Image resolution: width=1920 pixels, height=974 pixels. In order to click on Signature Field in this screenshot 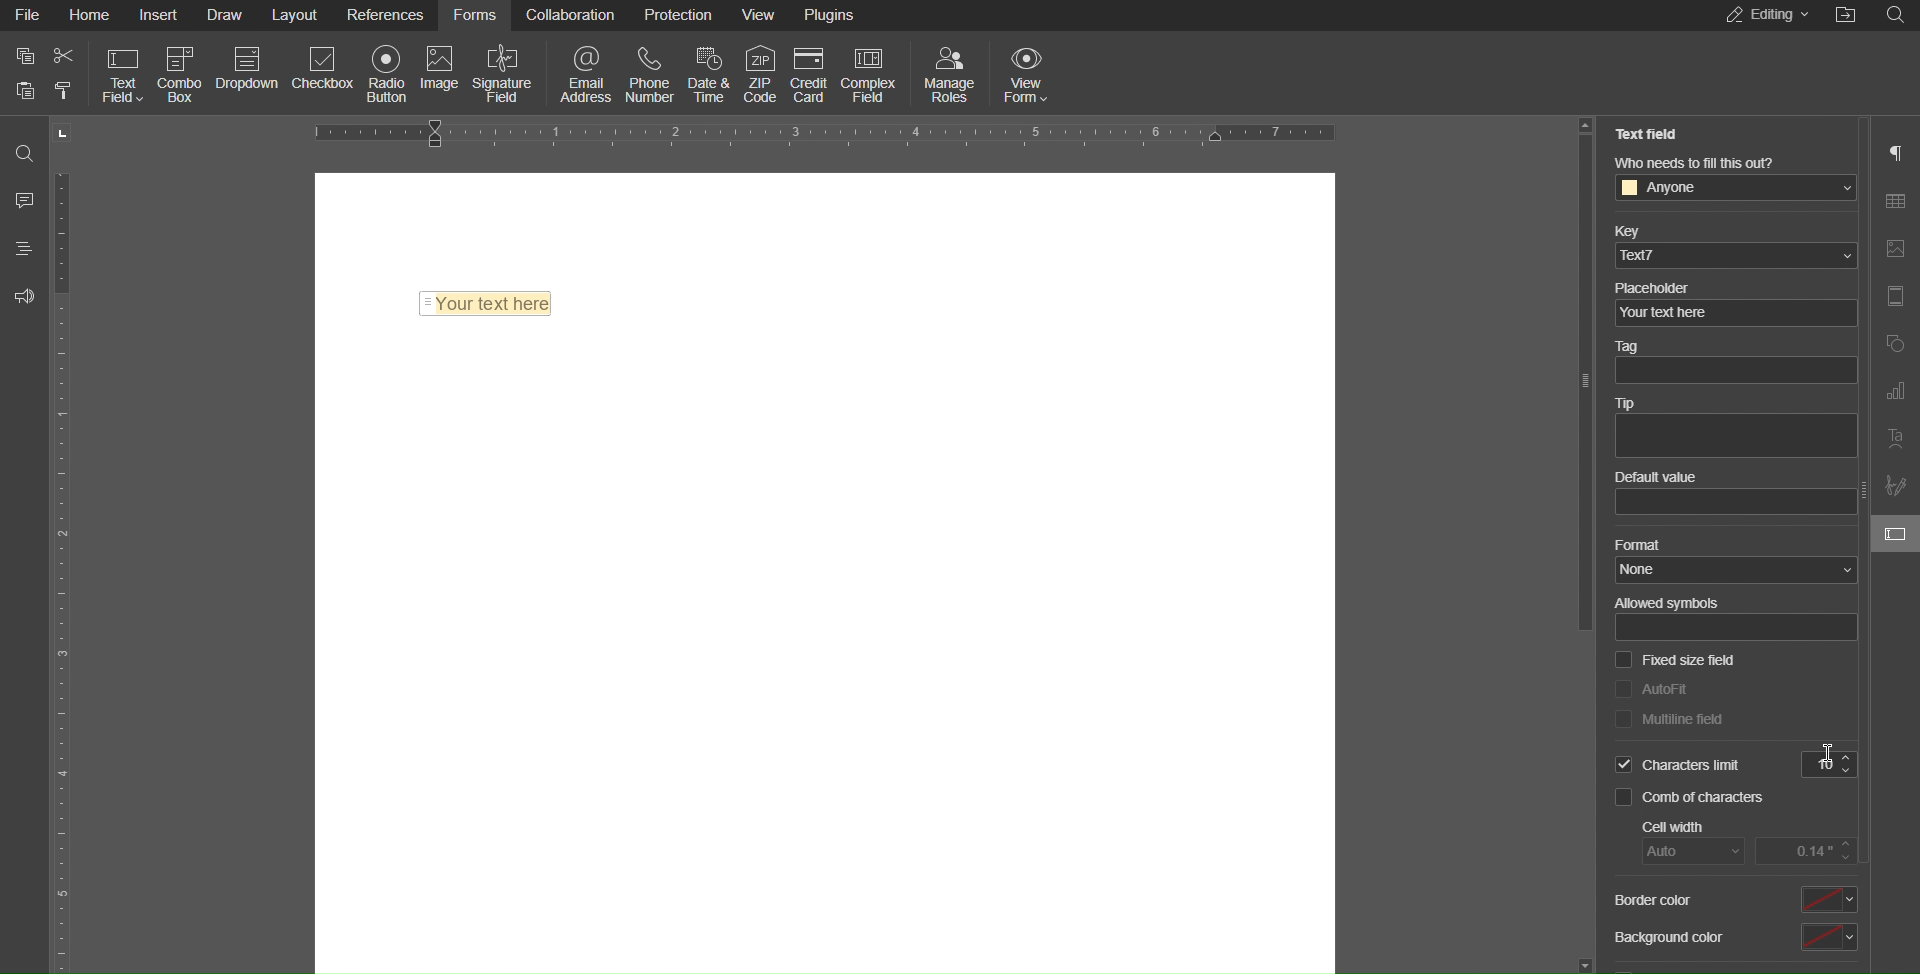, I will do `click(504, 72)`.